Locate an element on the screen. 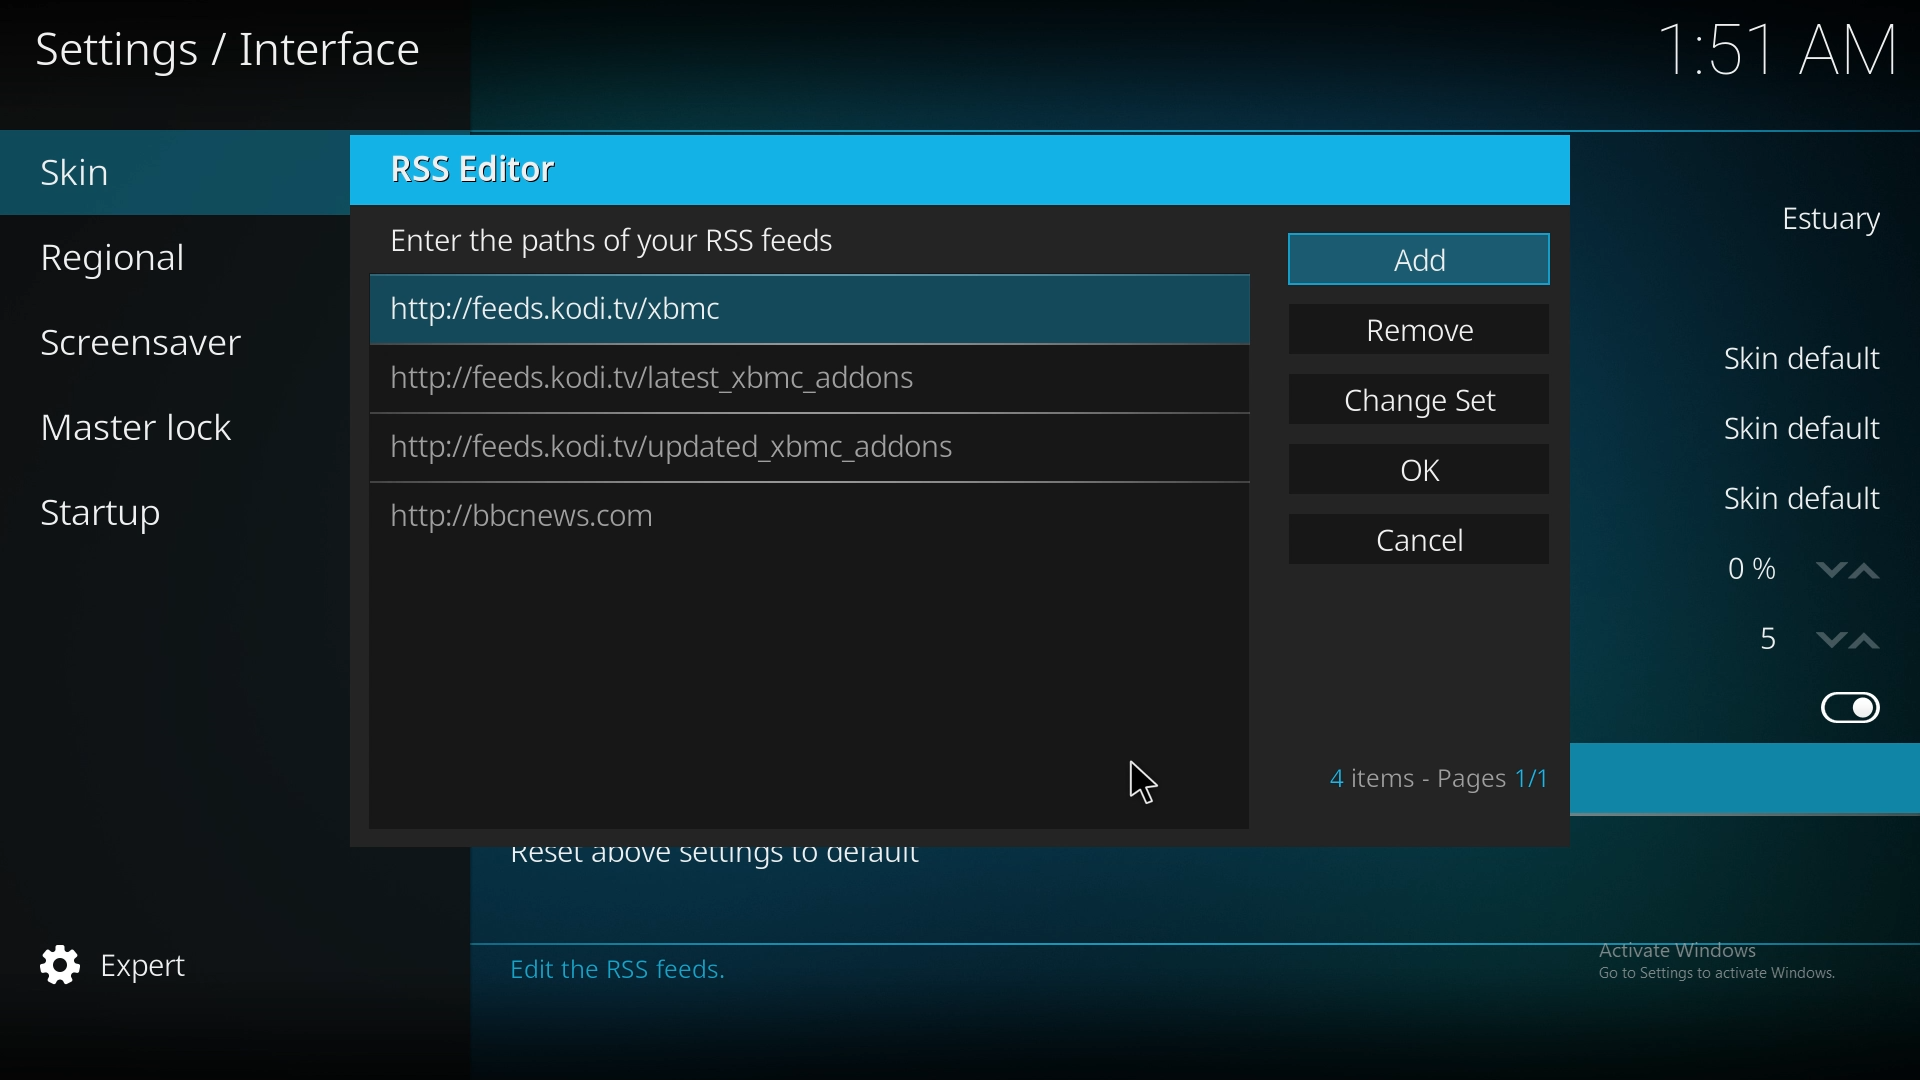  change set is located at coordinates (1422, 399).